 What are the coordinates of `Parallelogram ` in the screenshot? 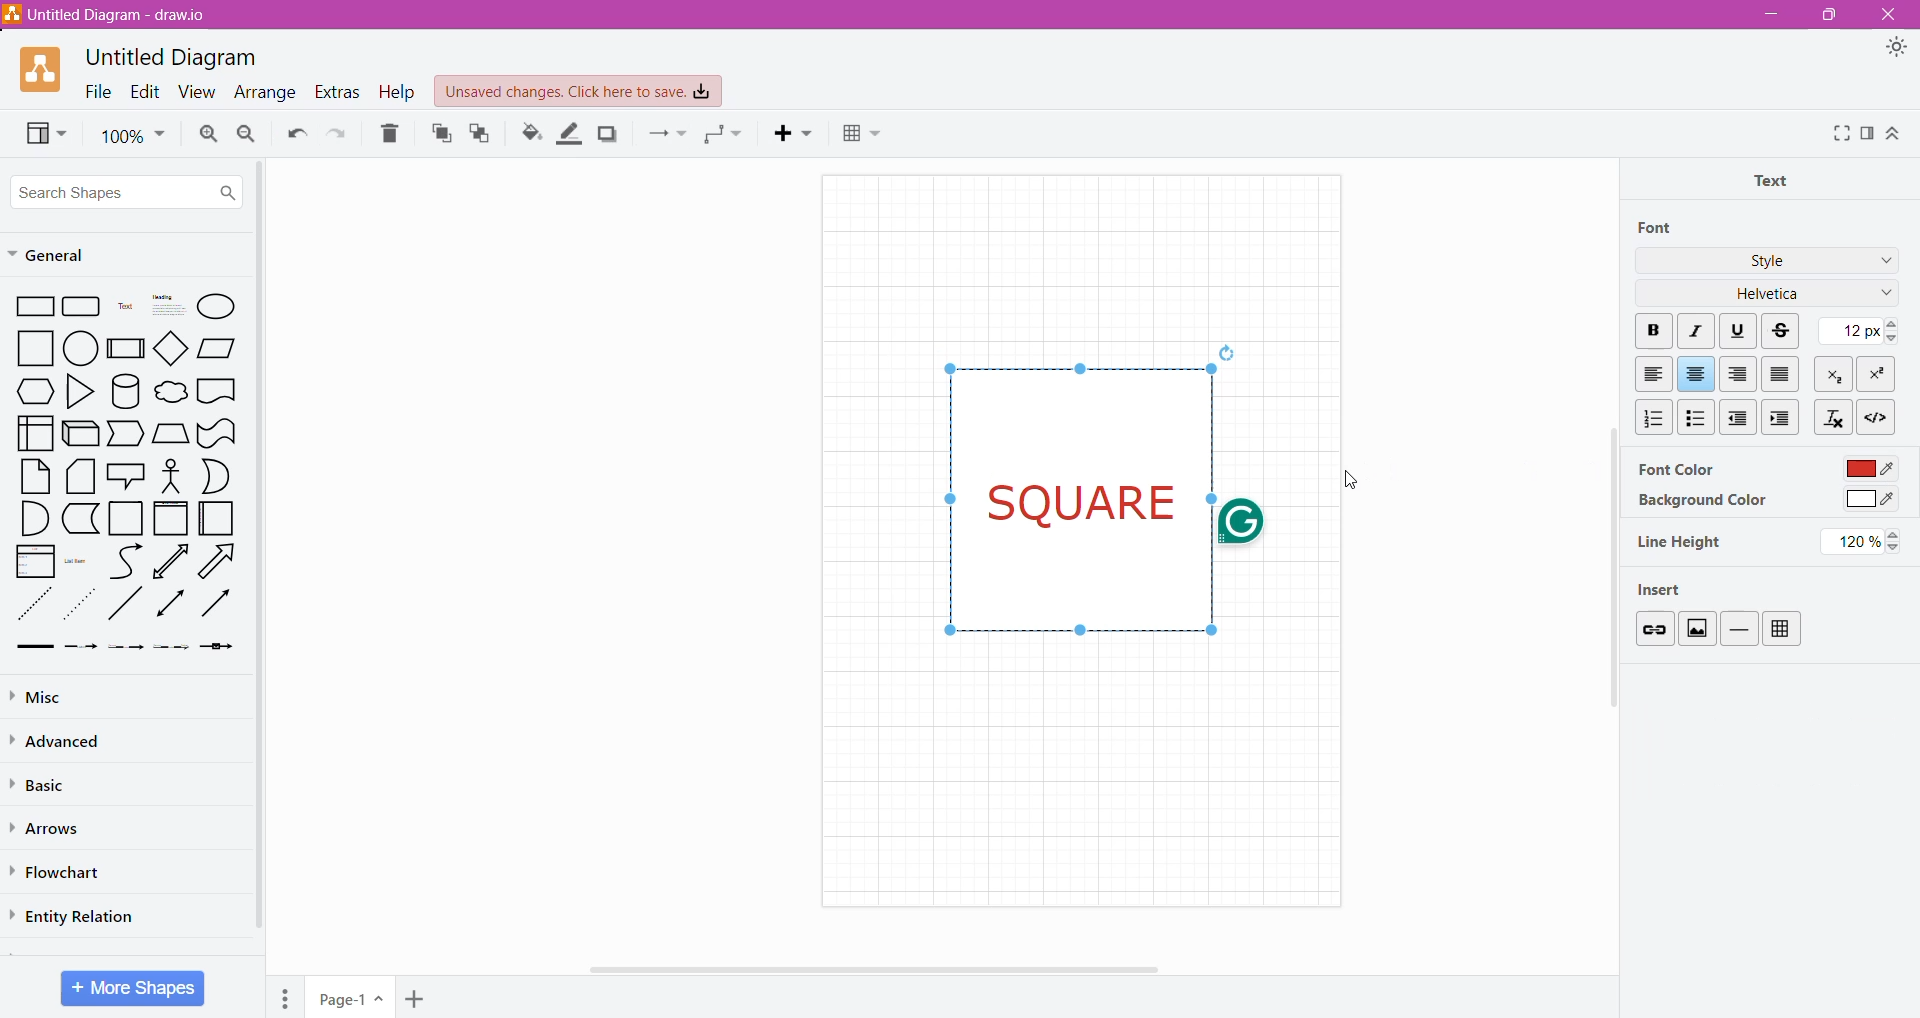 It's located at (217, 347).